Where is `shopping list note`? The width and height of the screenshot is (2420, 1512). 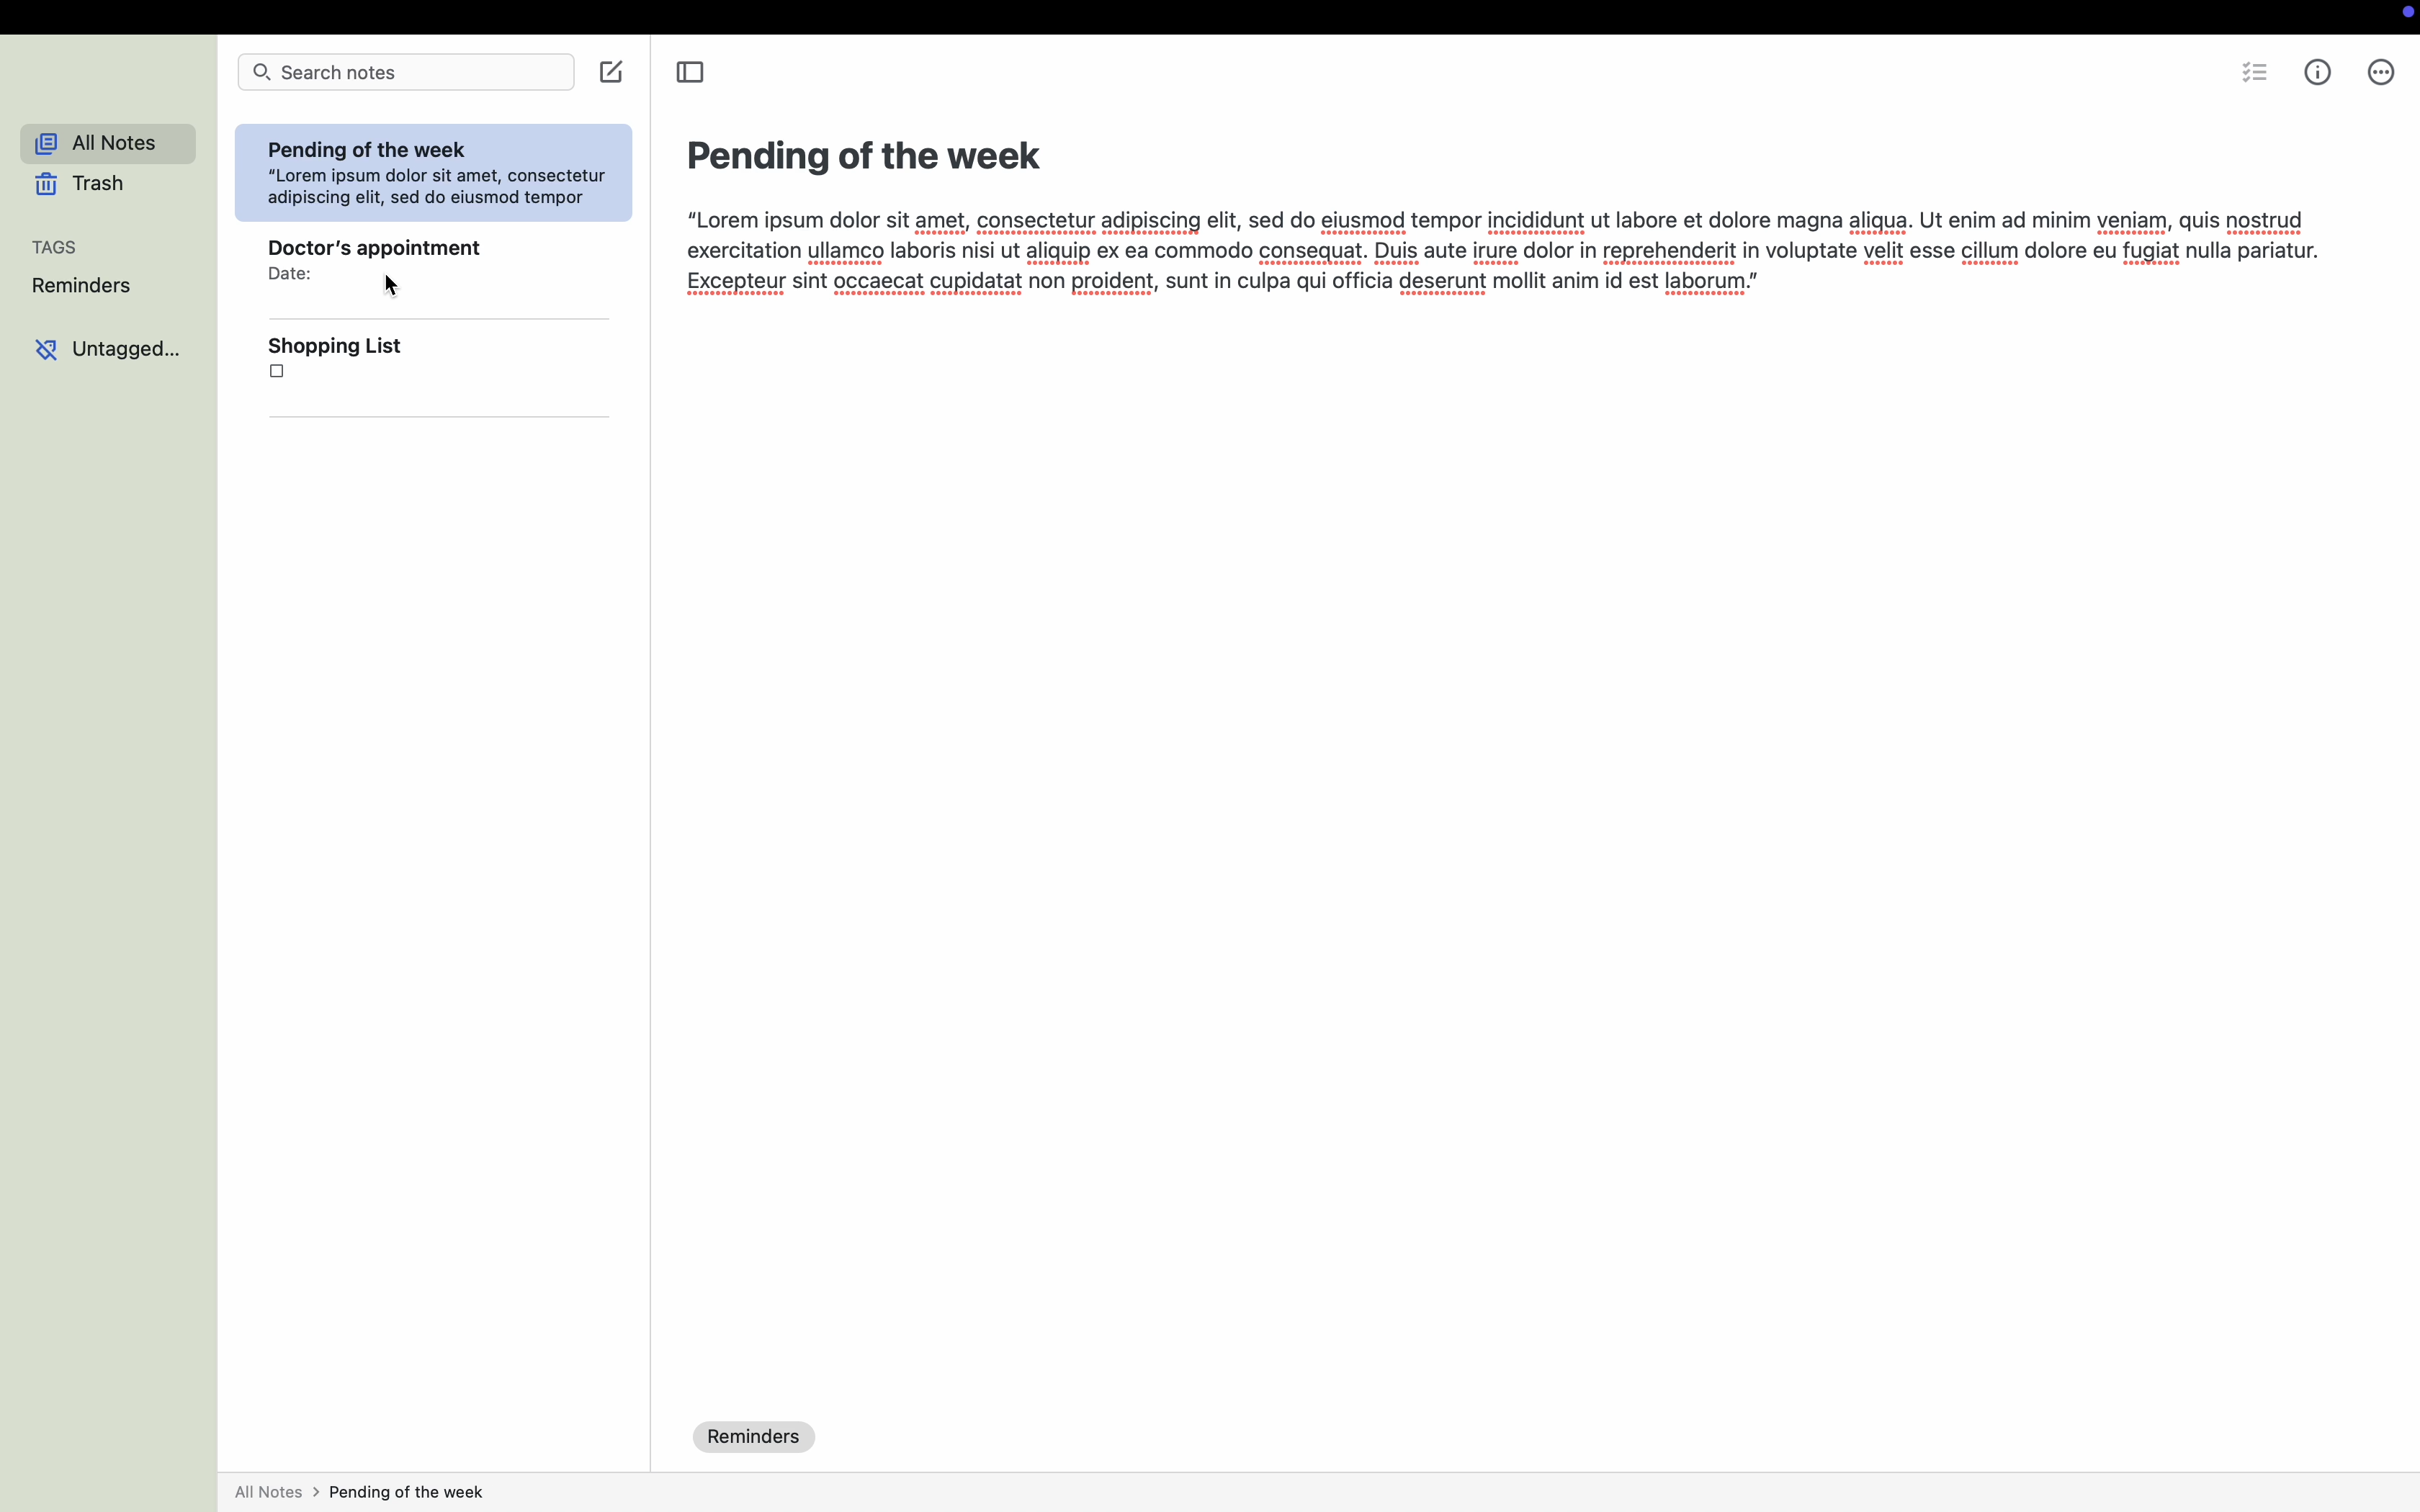
shopping list note is located at coordinates (339, 366).